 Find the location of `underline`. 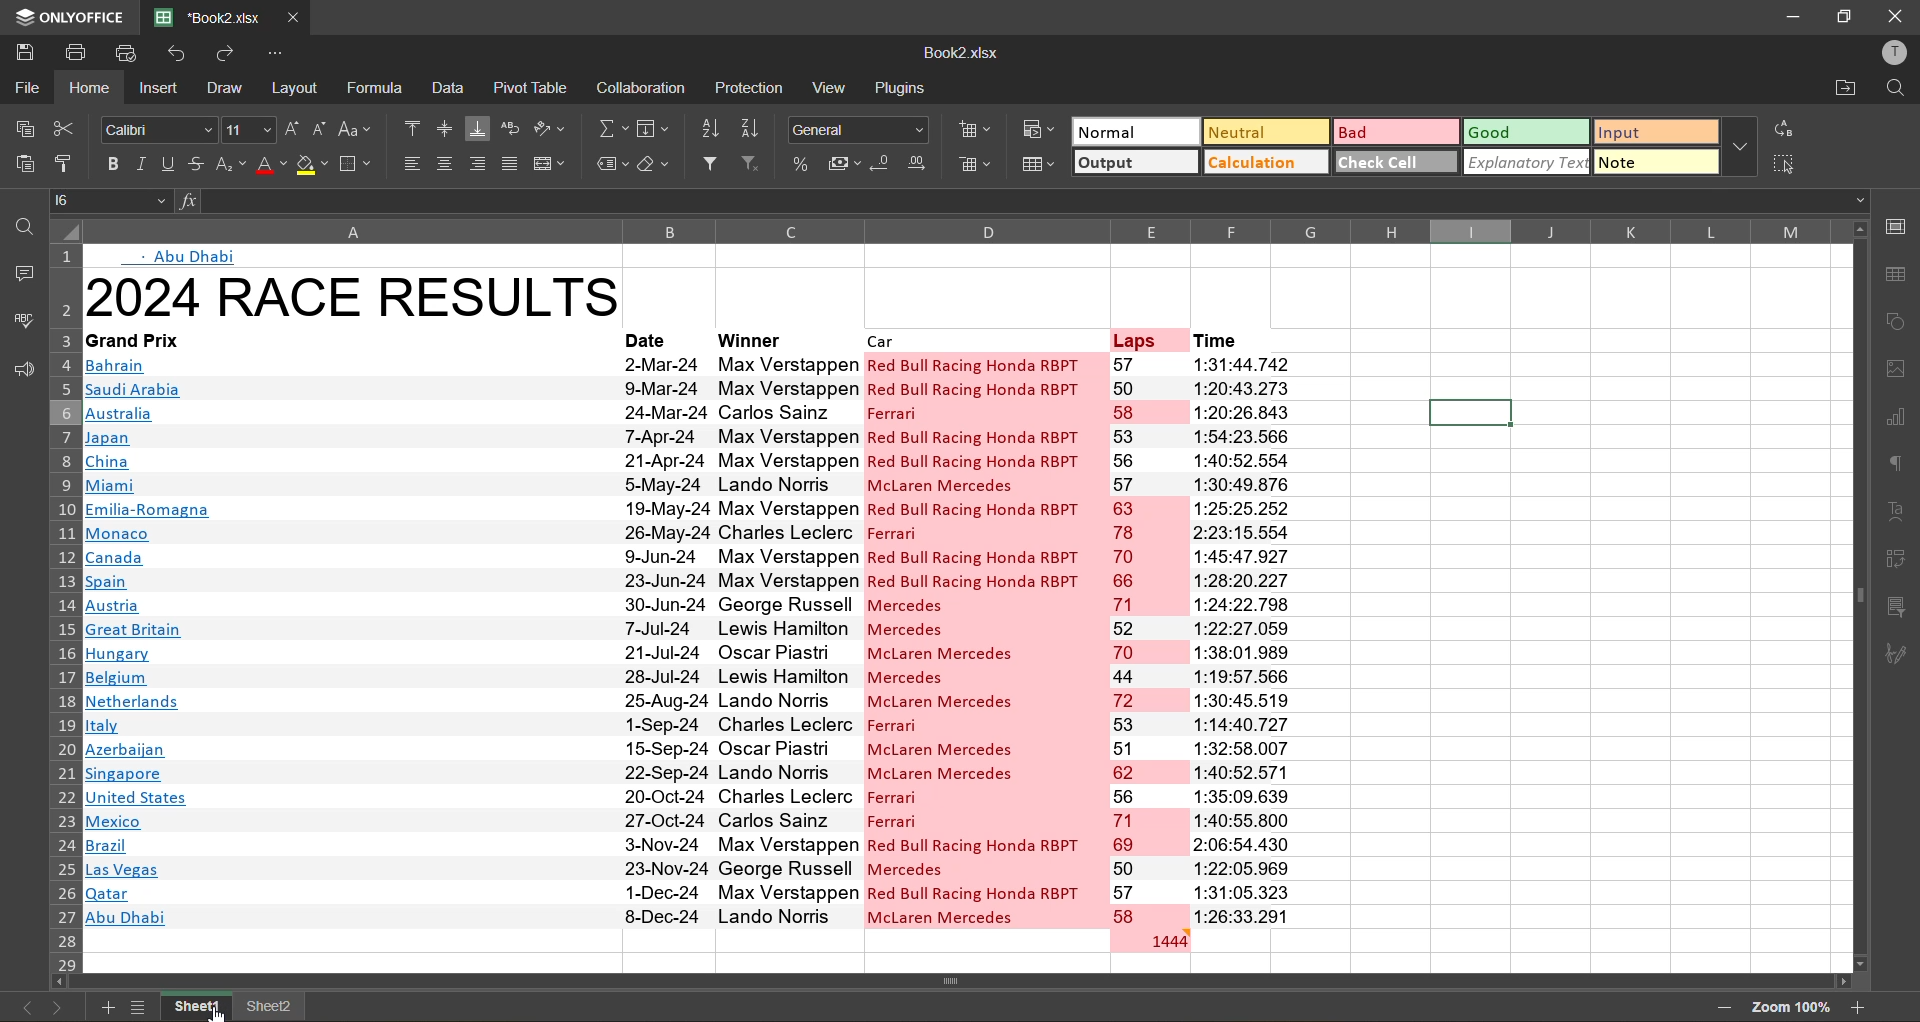

underline is located at coordinates (164, 166).